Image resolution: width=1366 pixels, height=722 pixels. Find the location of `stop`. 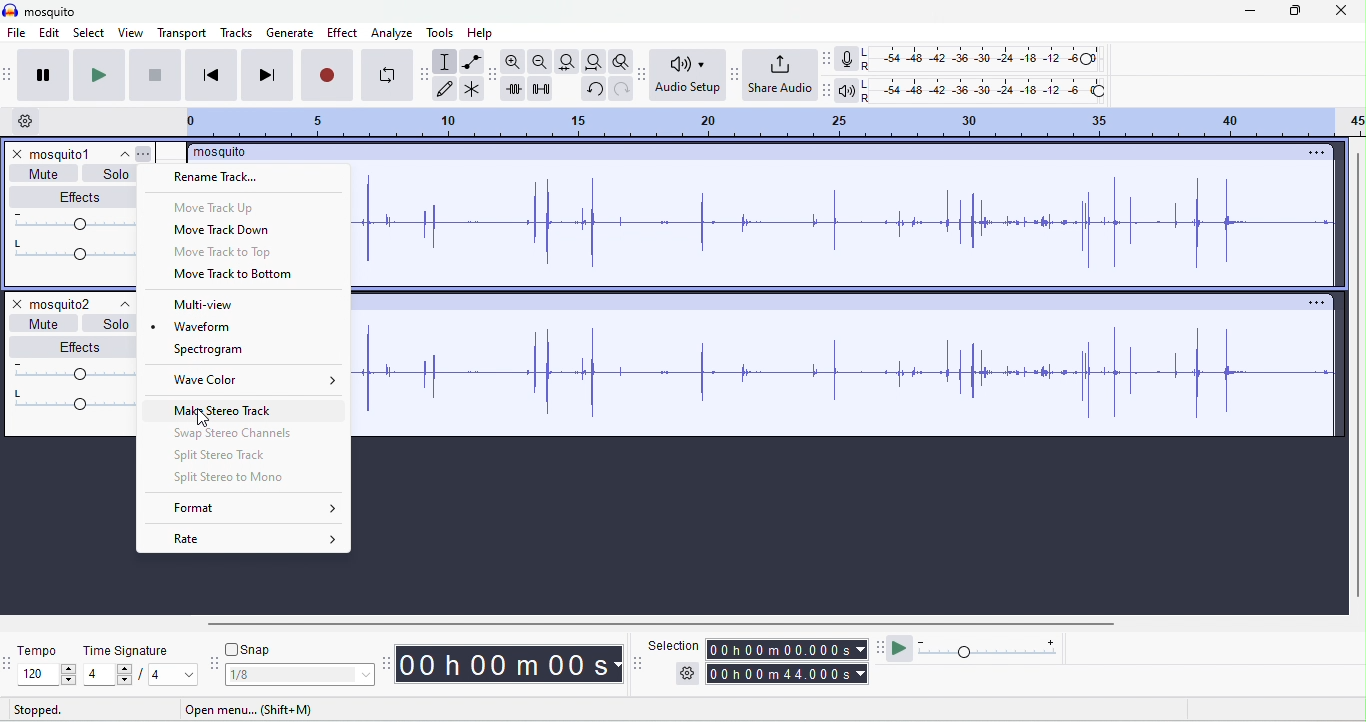

stop is located at coordinates (154, 76).